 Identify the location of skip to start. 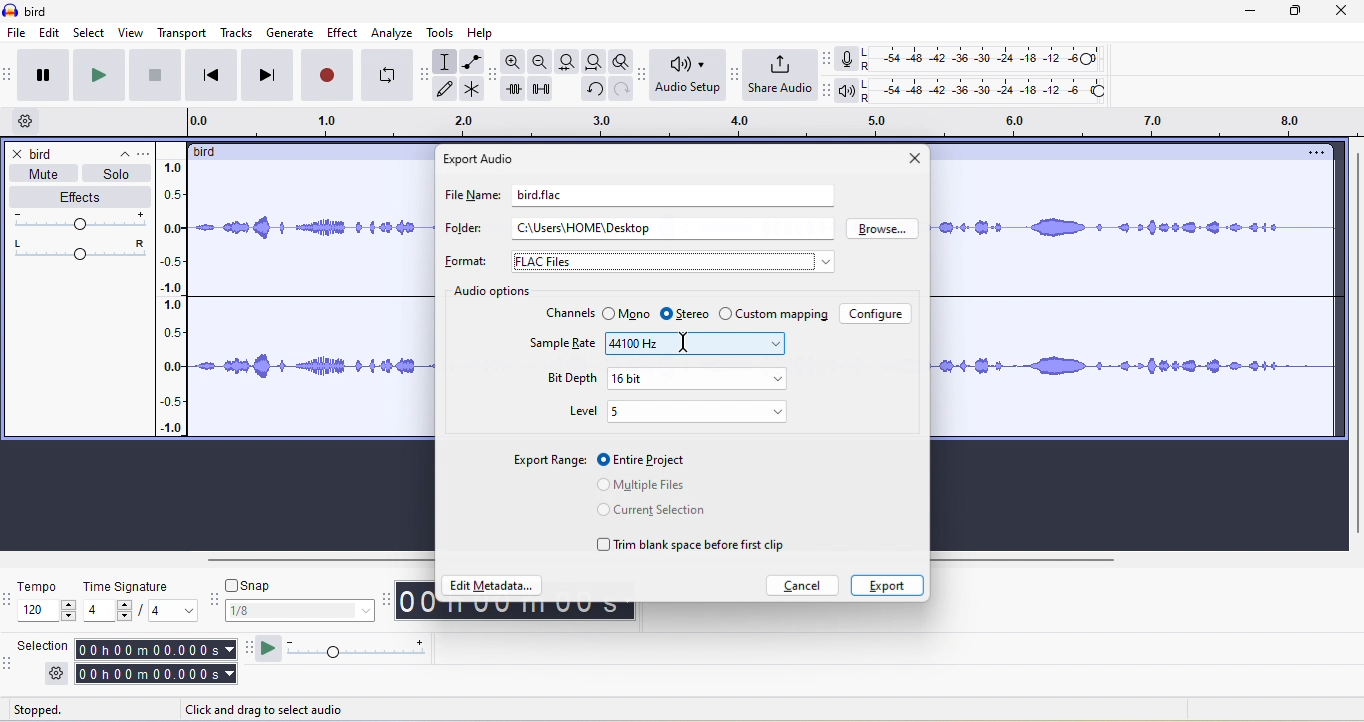
(214, 75).